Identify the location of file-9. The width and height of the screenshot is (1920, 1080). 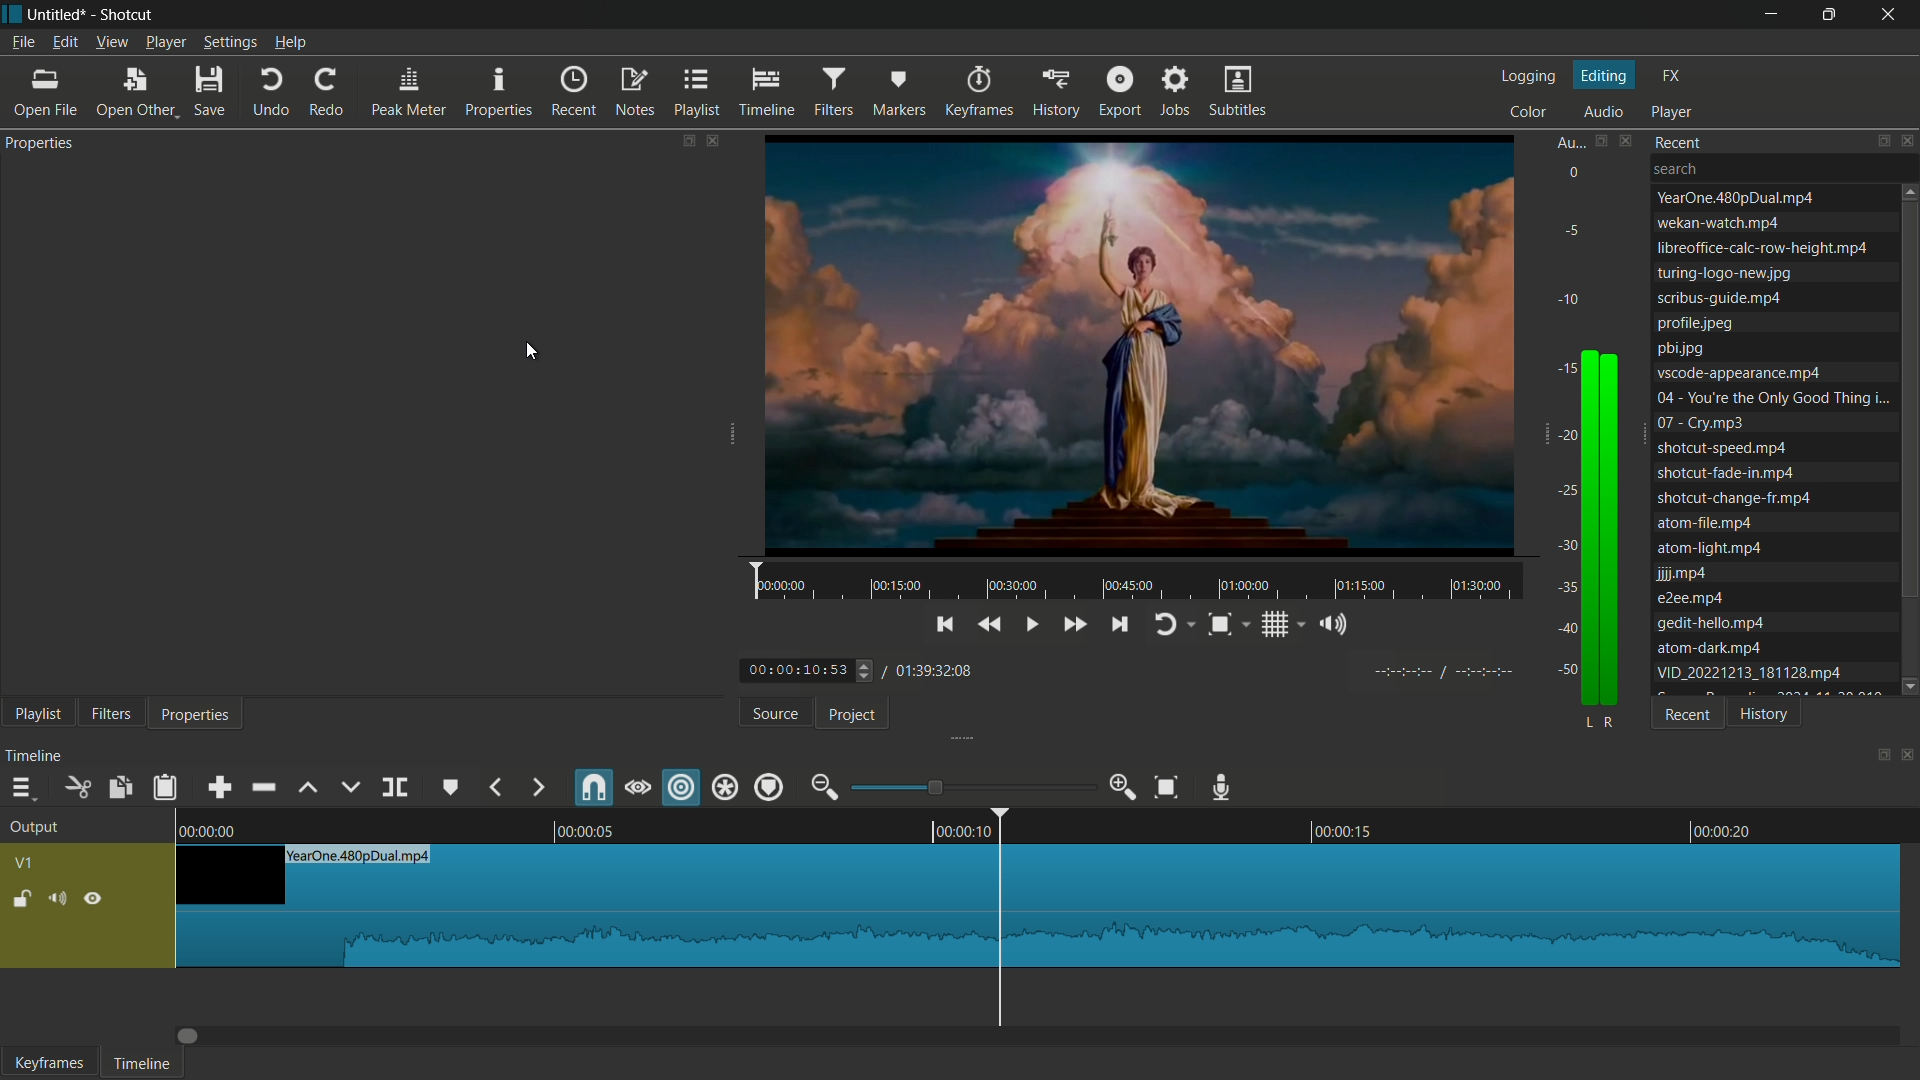
(1773, 396).